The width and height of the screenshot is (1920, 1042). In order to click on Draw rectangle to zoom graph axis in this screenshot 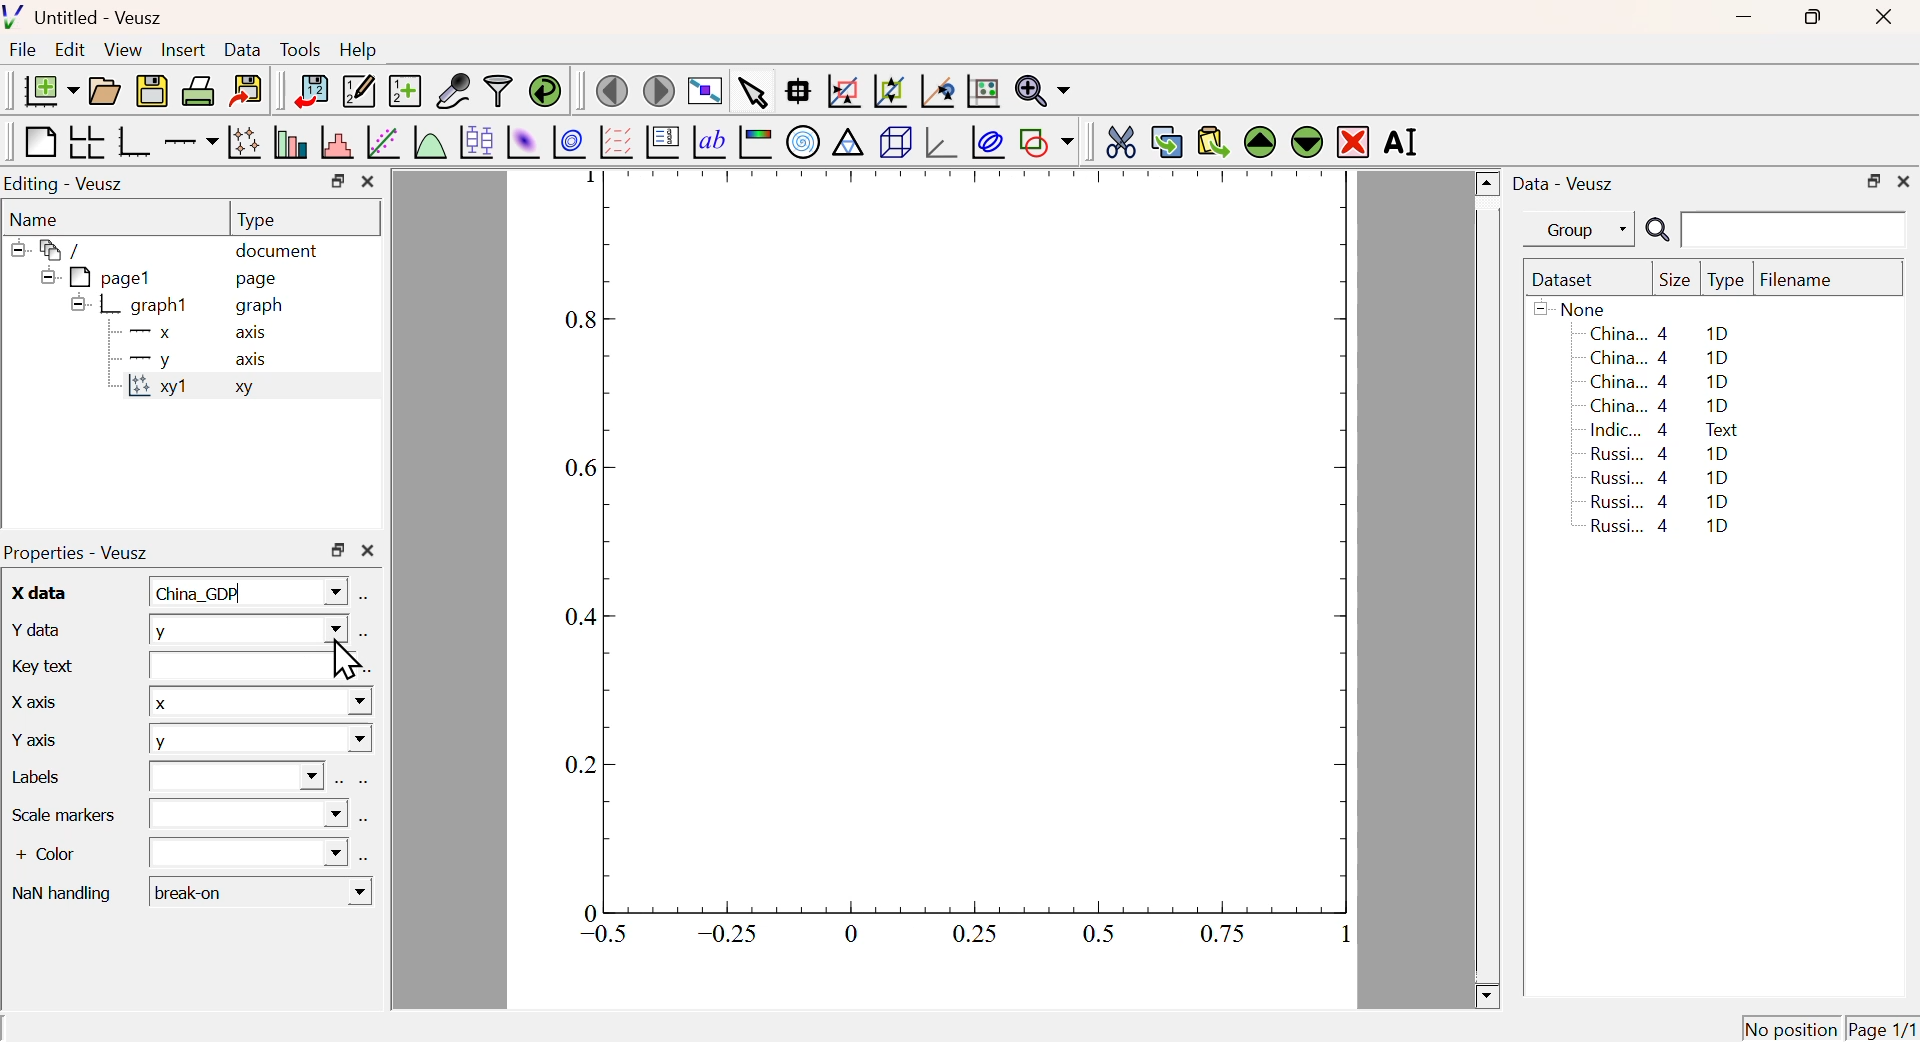, I will do `click(842, 91)`.